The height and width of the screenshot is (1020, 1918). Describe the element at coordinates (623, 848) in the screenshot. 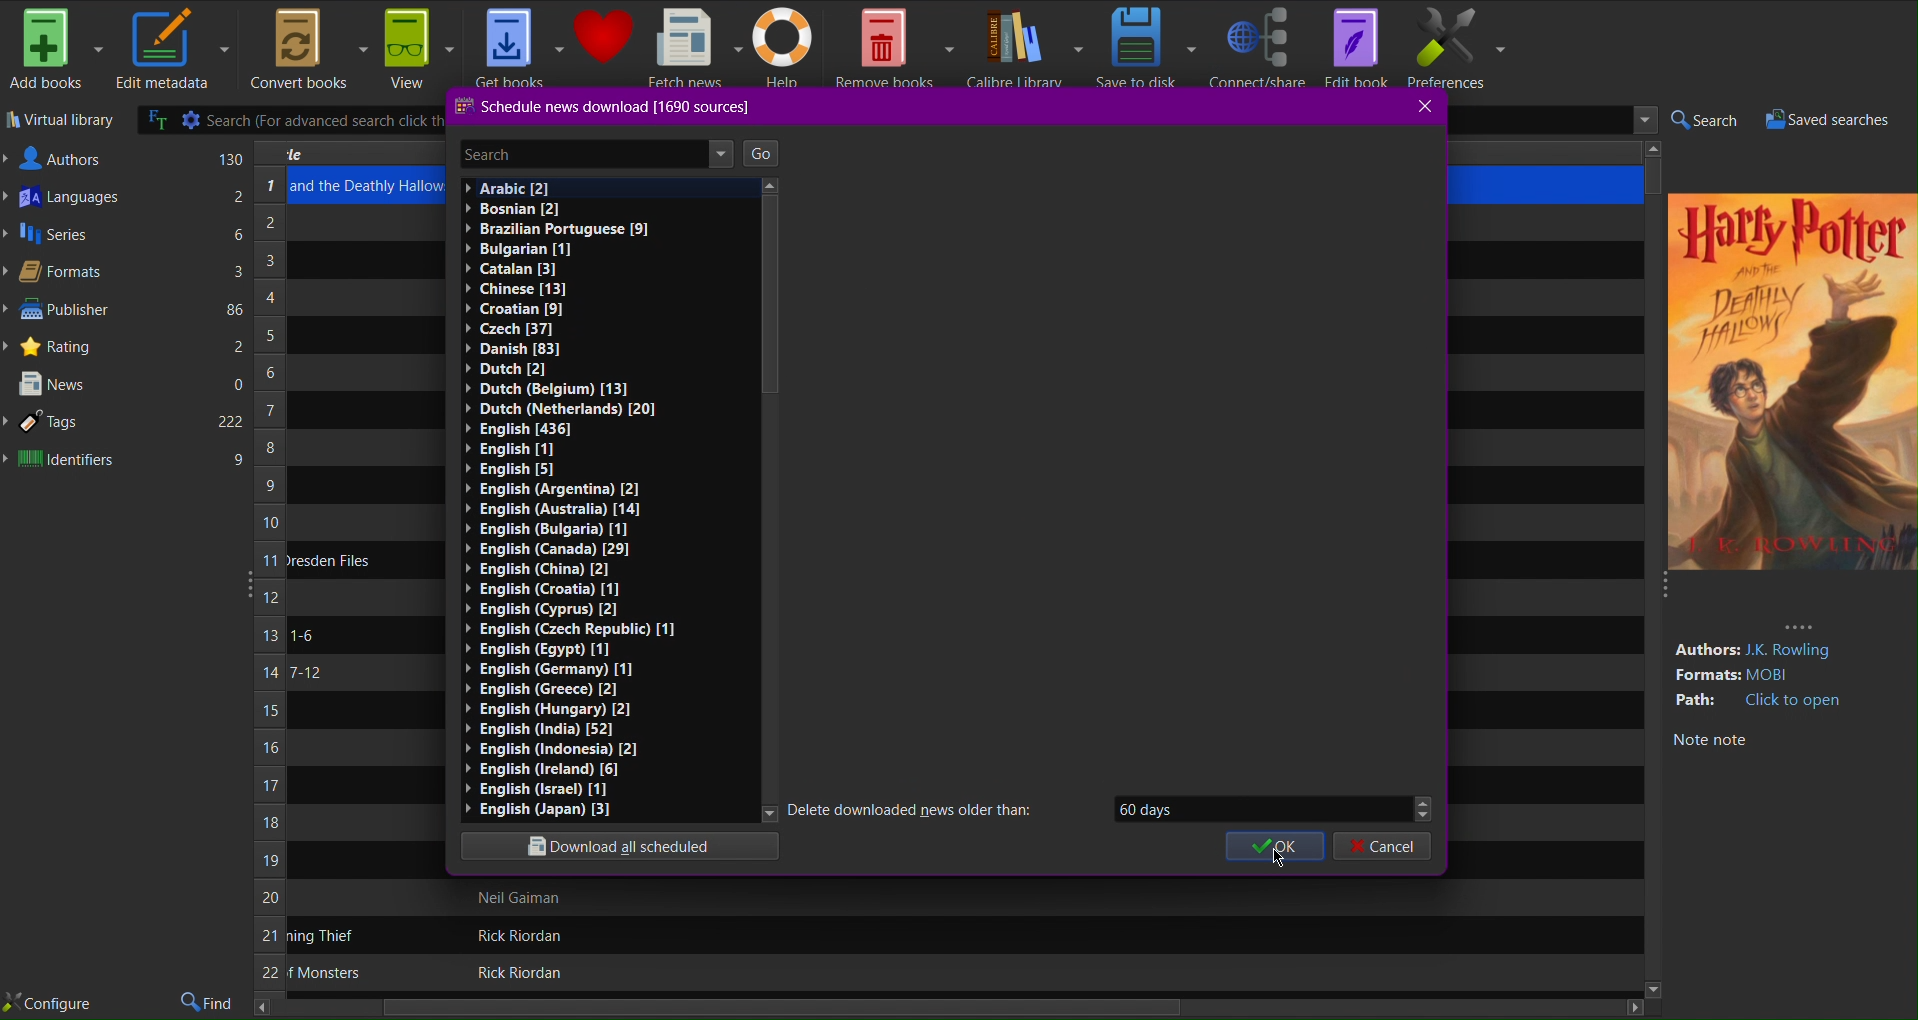

I see `Download all scheduled` at that location.